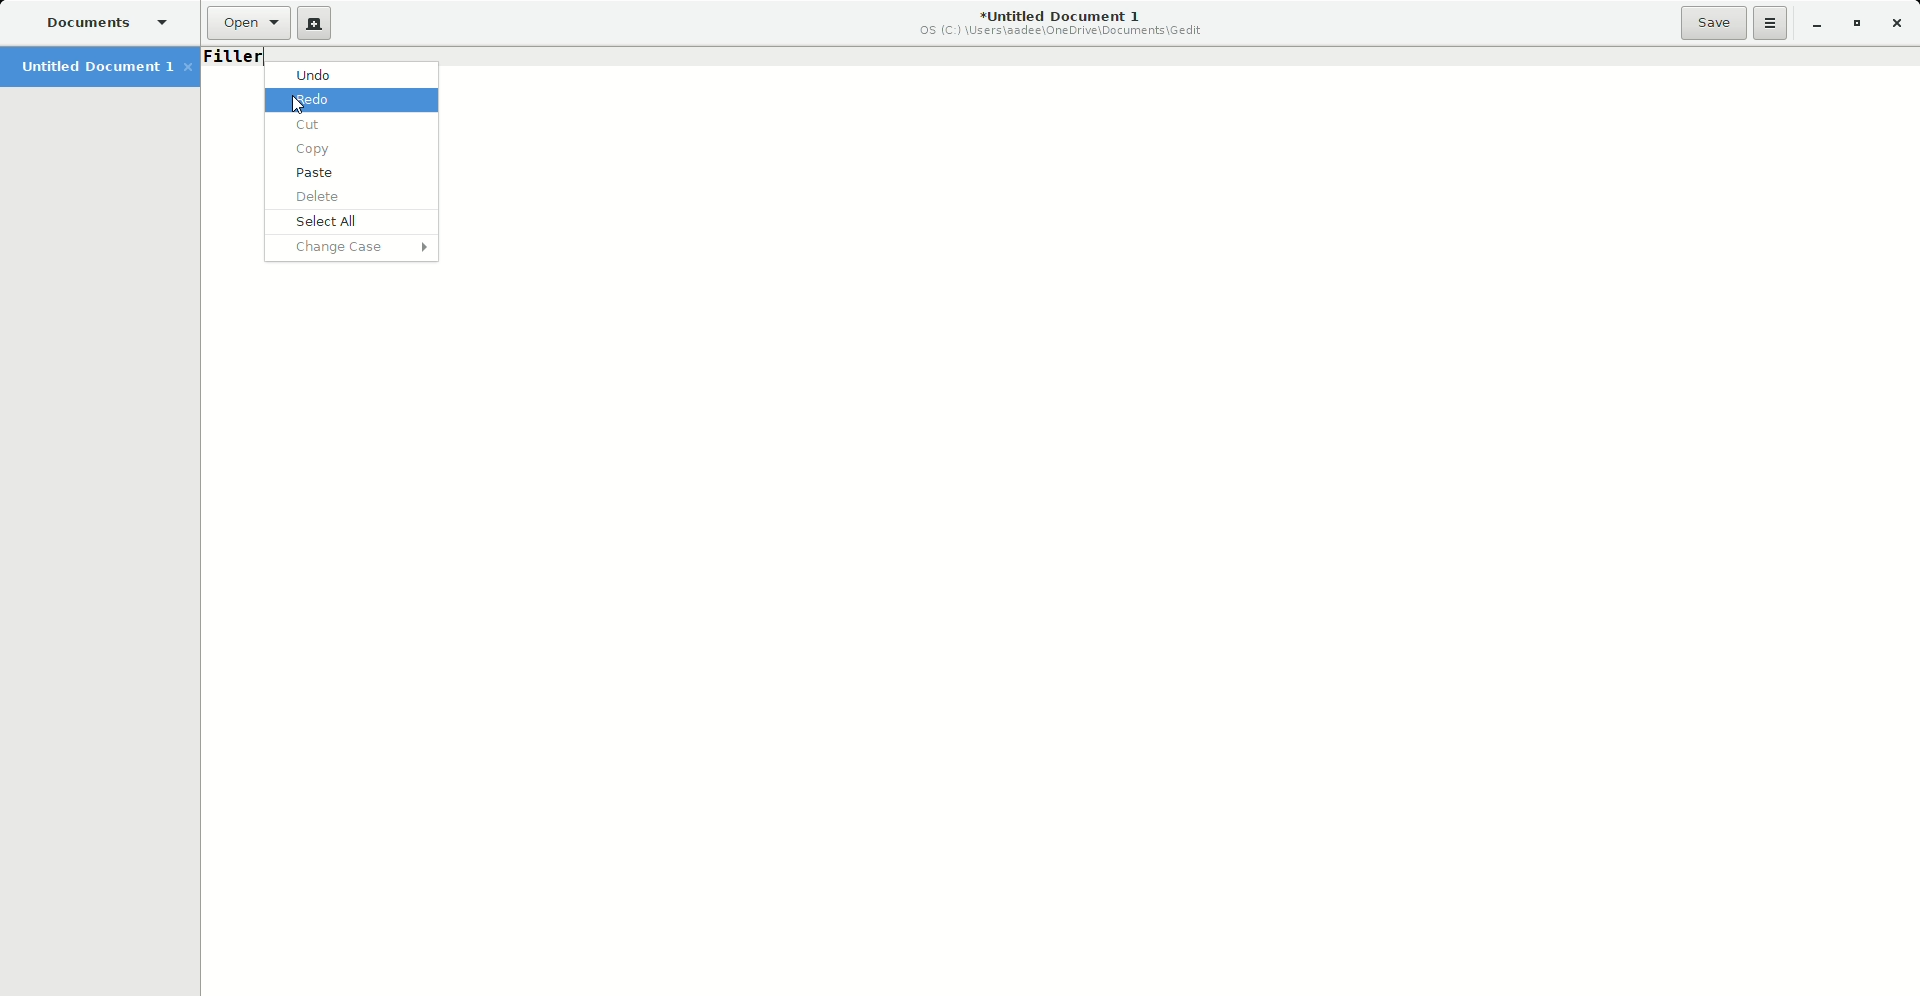 Image resolution: width=1920 pixels, height=996 pixels. Describe the element at coordinates (354, 152) in the screenshot. I see `Copy` at that location.